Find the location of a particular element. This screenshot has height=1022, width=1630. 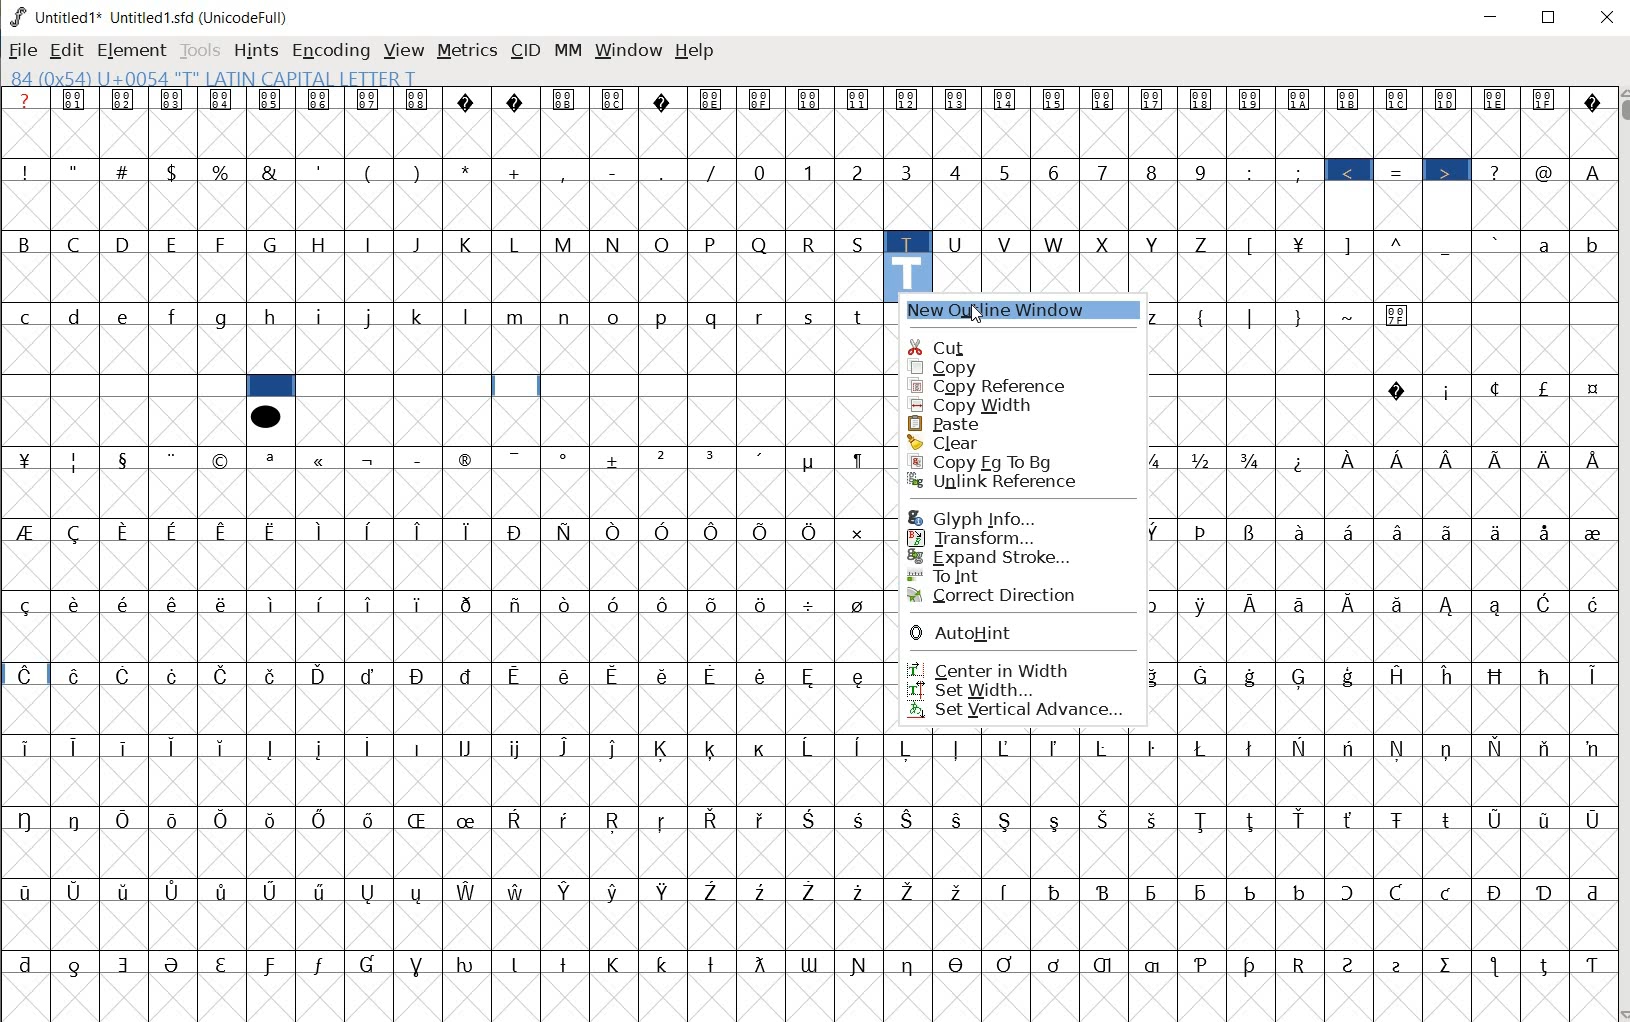

b is located at coordinates (1589, 243).